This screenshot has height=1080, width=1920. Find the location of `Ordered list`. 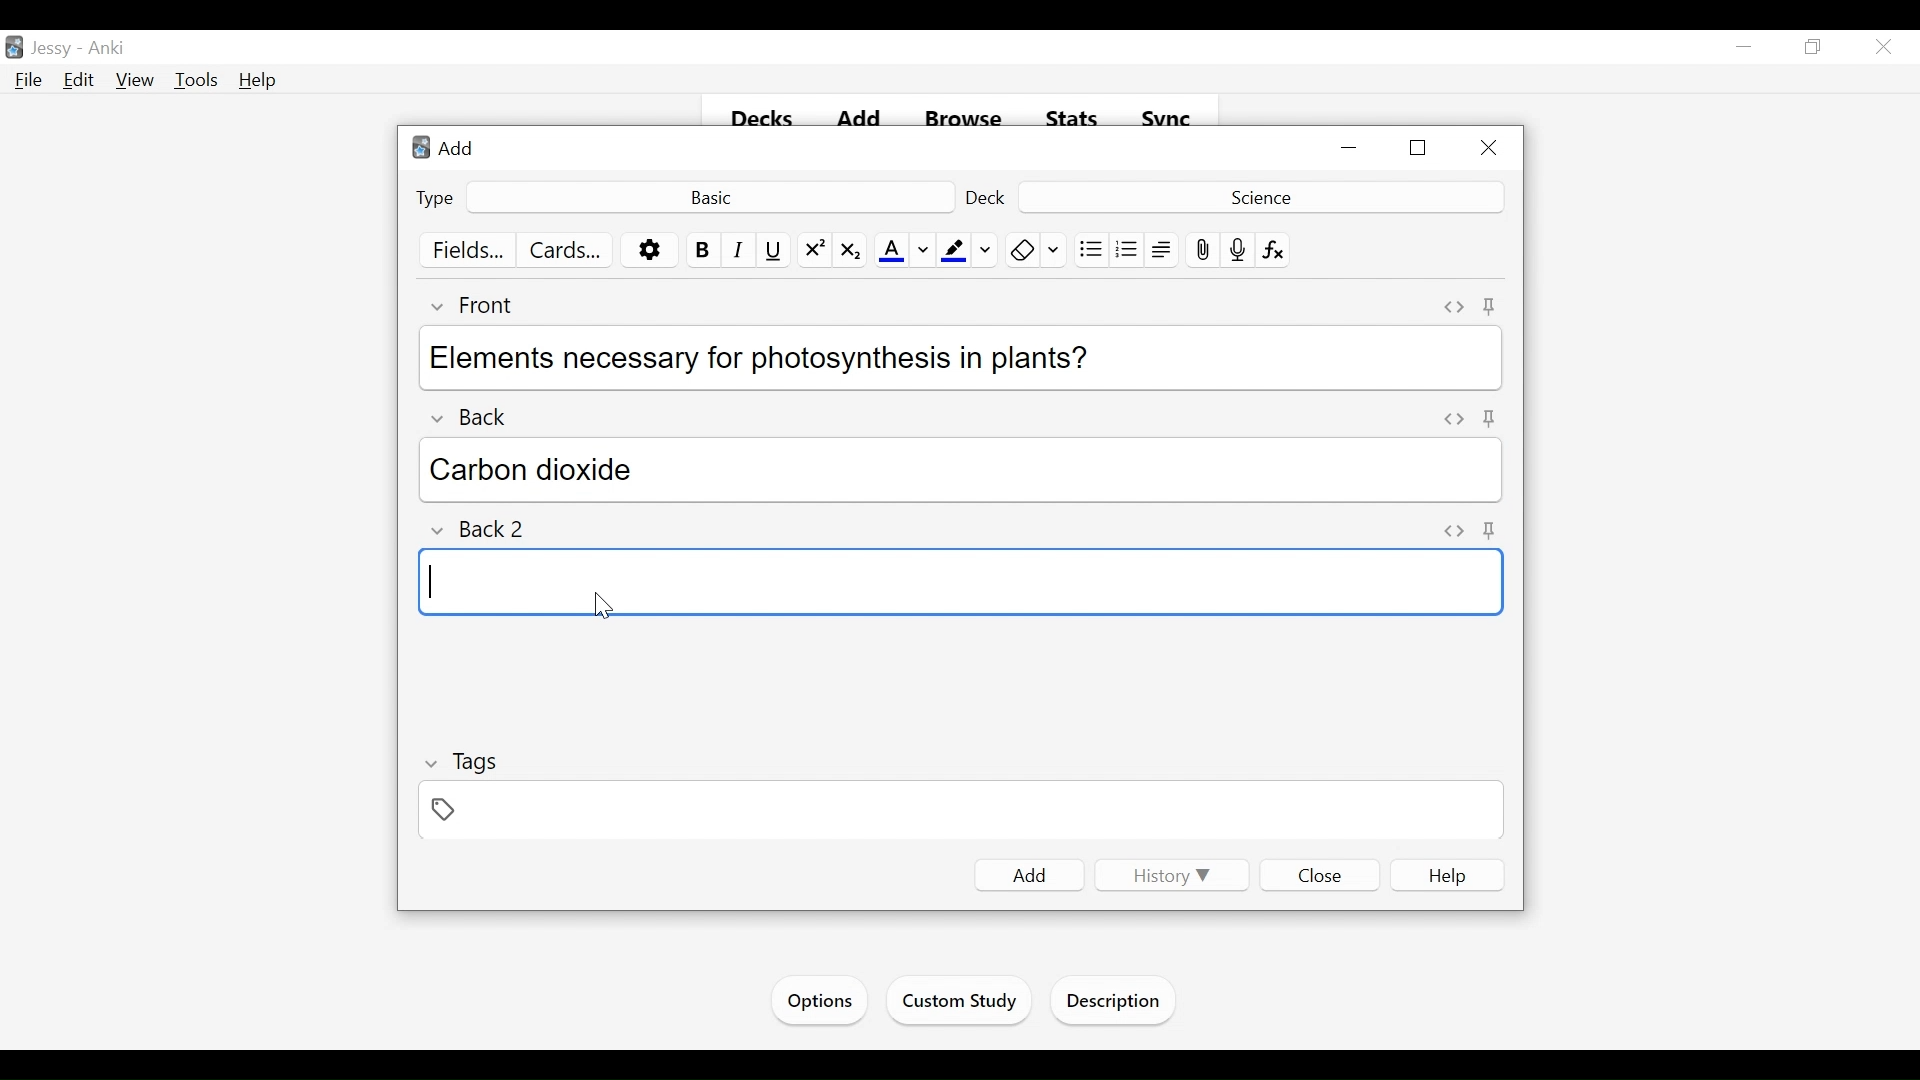

Ordered list is located at coordinates (1127, 250).